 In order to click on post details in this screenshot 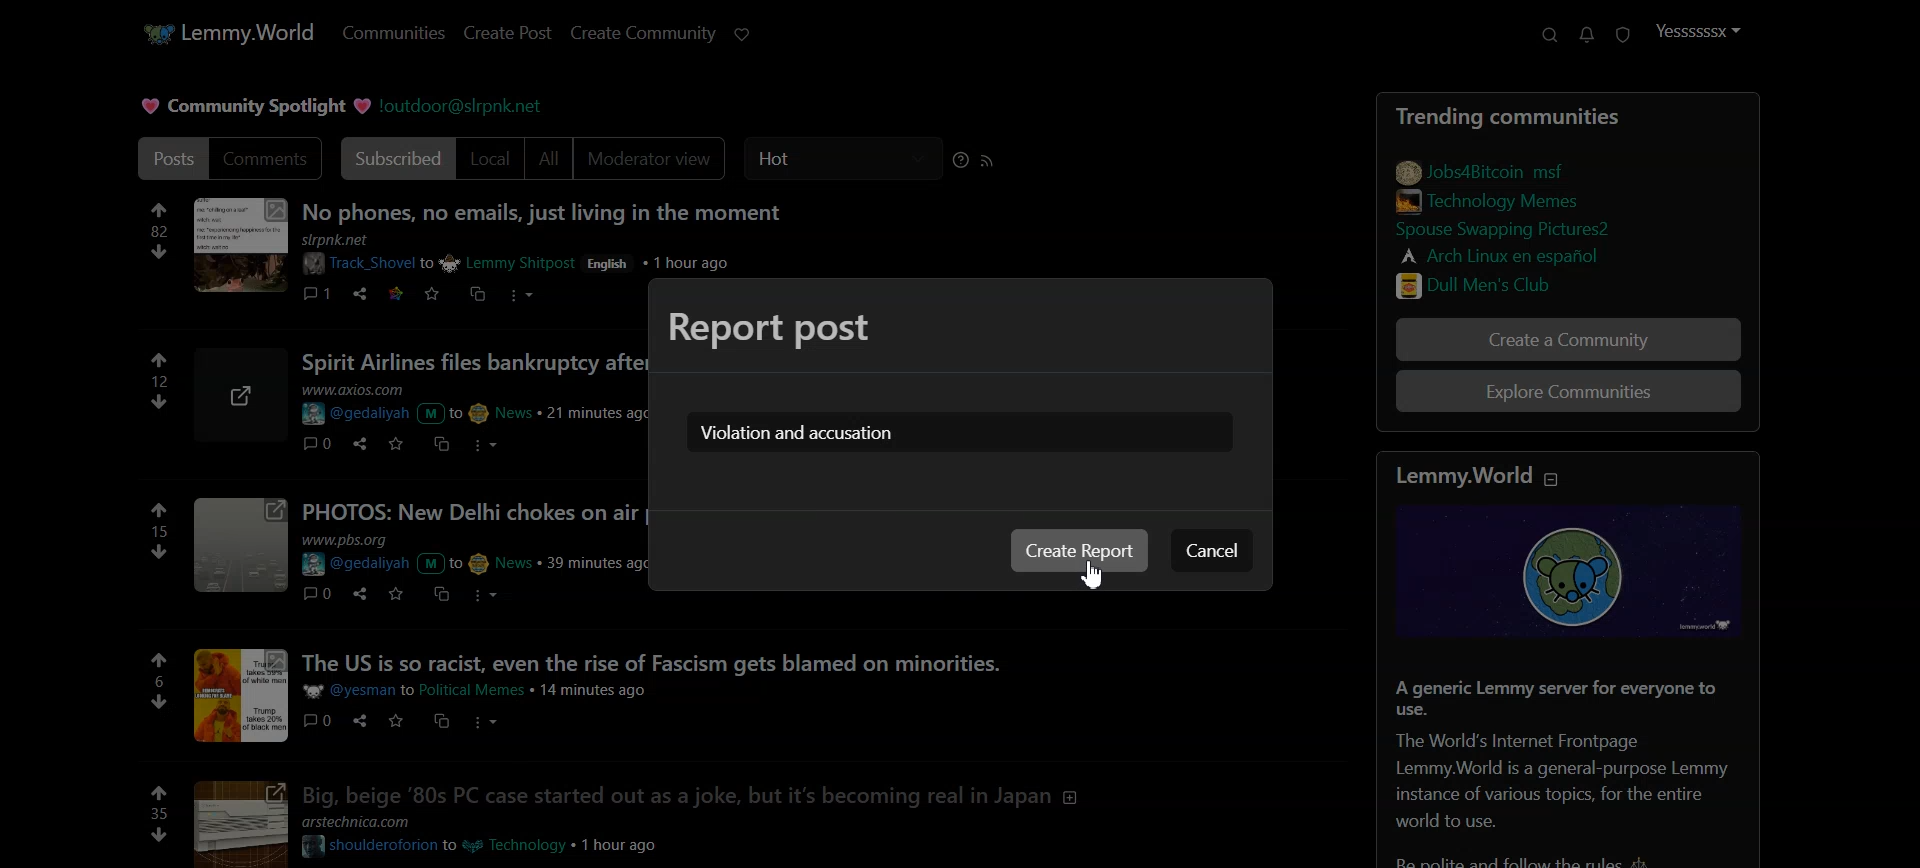, I will do `click(473, 554)`.